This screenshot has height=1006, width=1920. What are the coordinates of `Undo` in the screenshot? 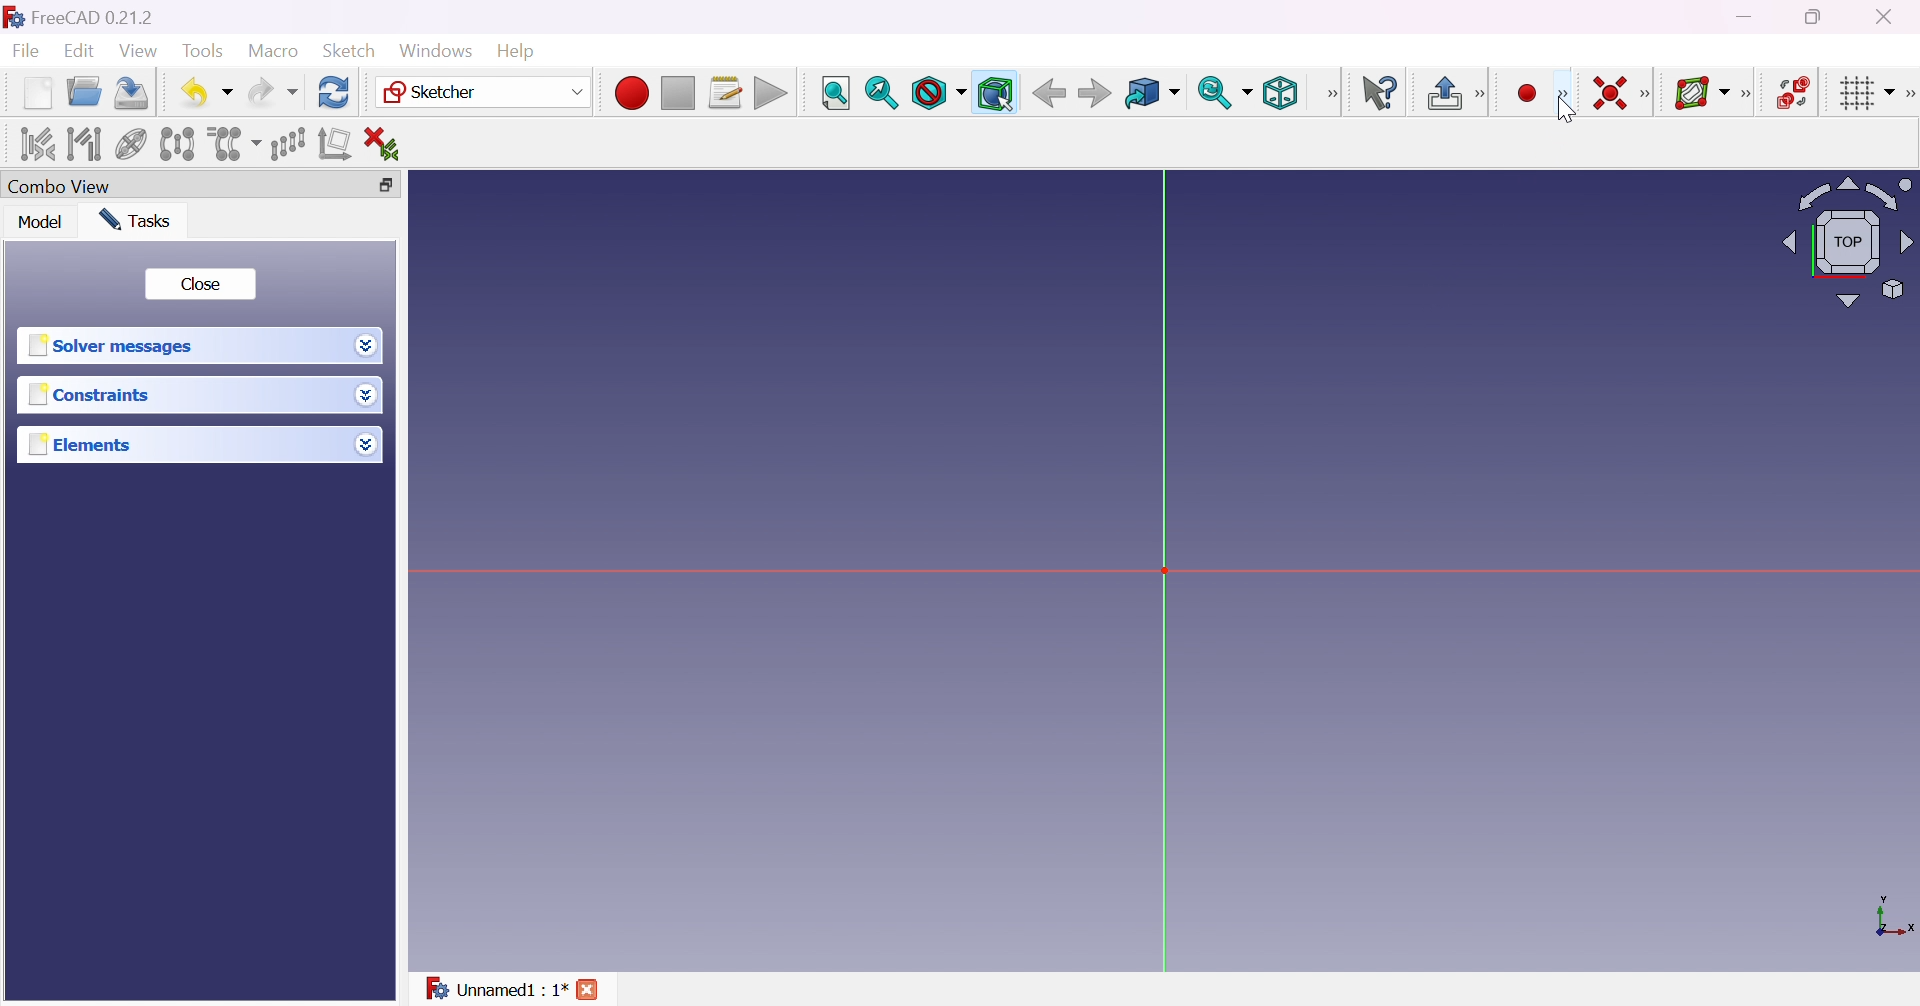 It's located at (207, 92).